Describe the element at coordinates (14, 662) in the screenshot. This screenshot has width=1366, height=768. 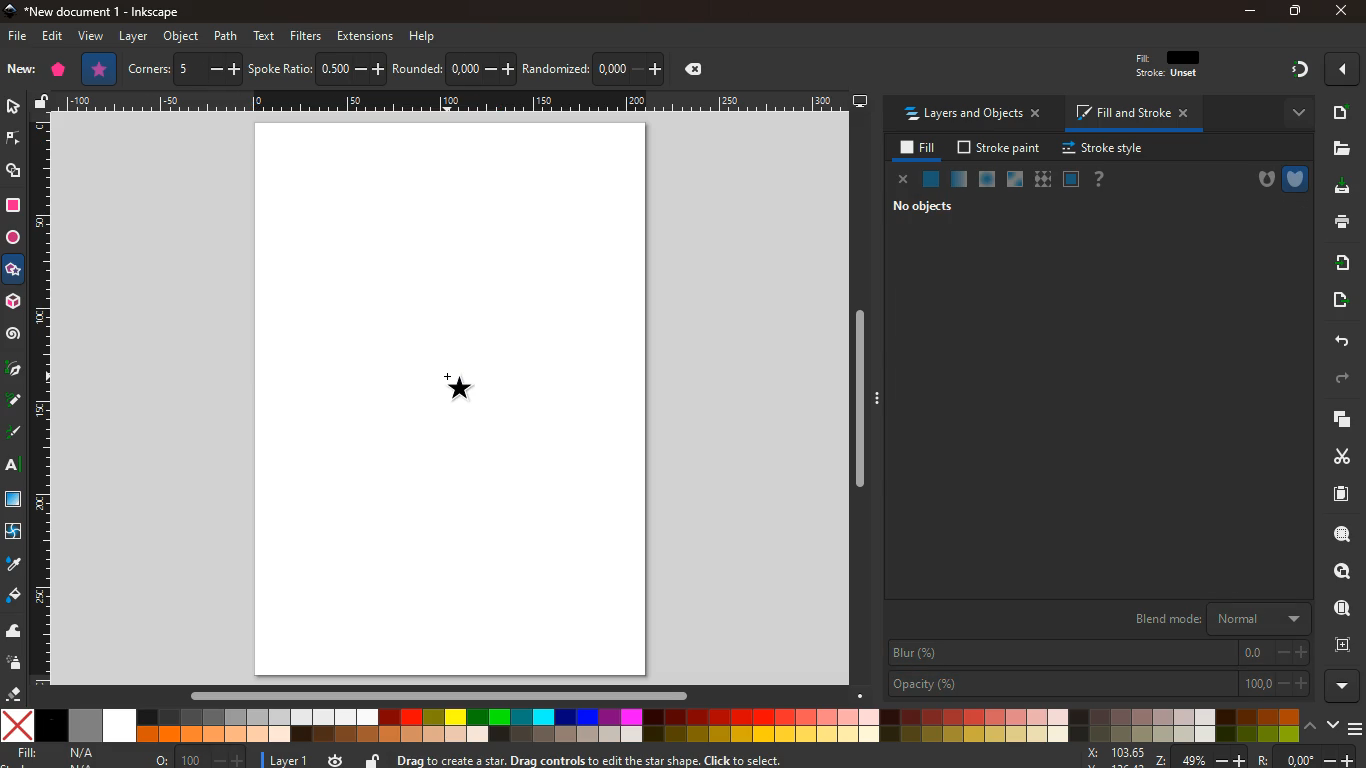
I see `spray` at that location.